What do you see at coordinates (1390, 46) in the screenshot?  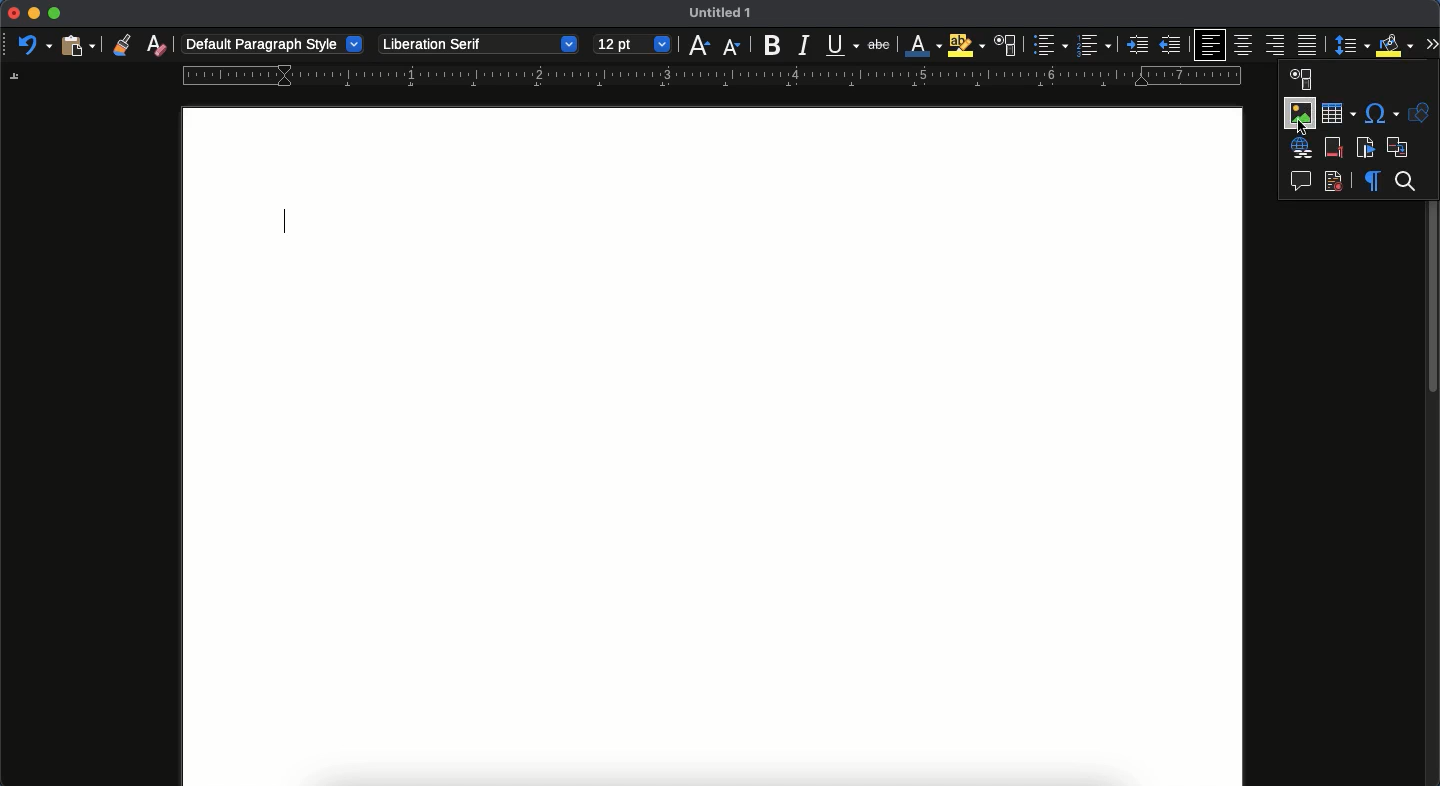 I see `fill color` at bounding box center [1390, 46].